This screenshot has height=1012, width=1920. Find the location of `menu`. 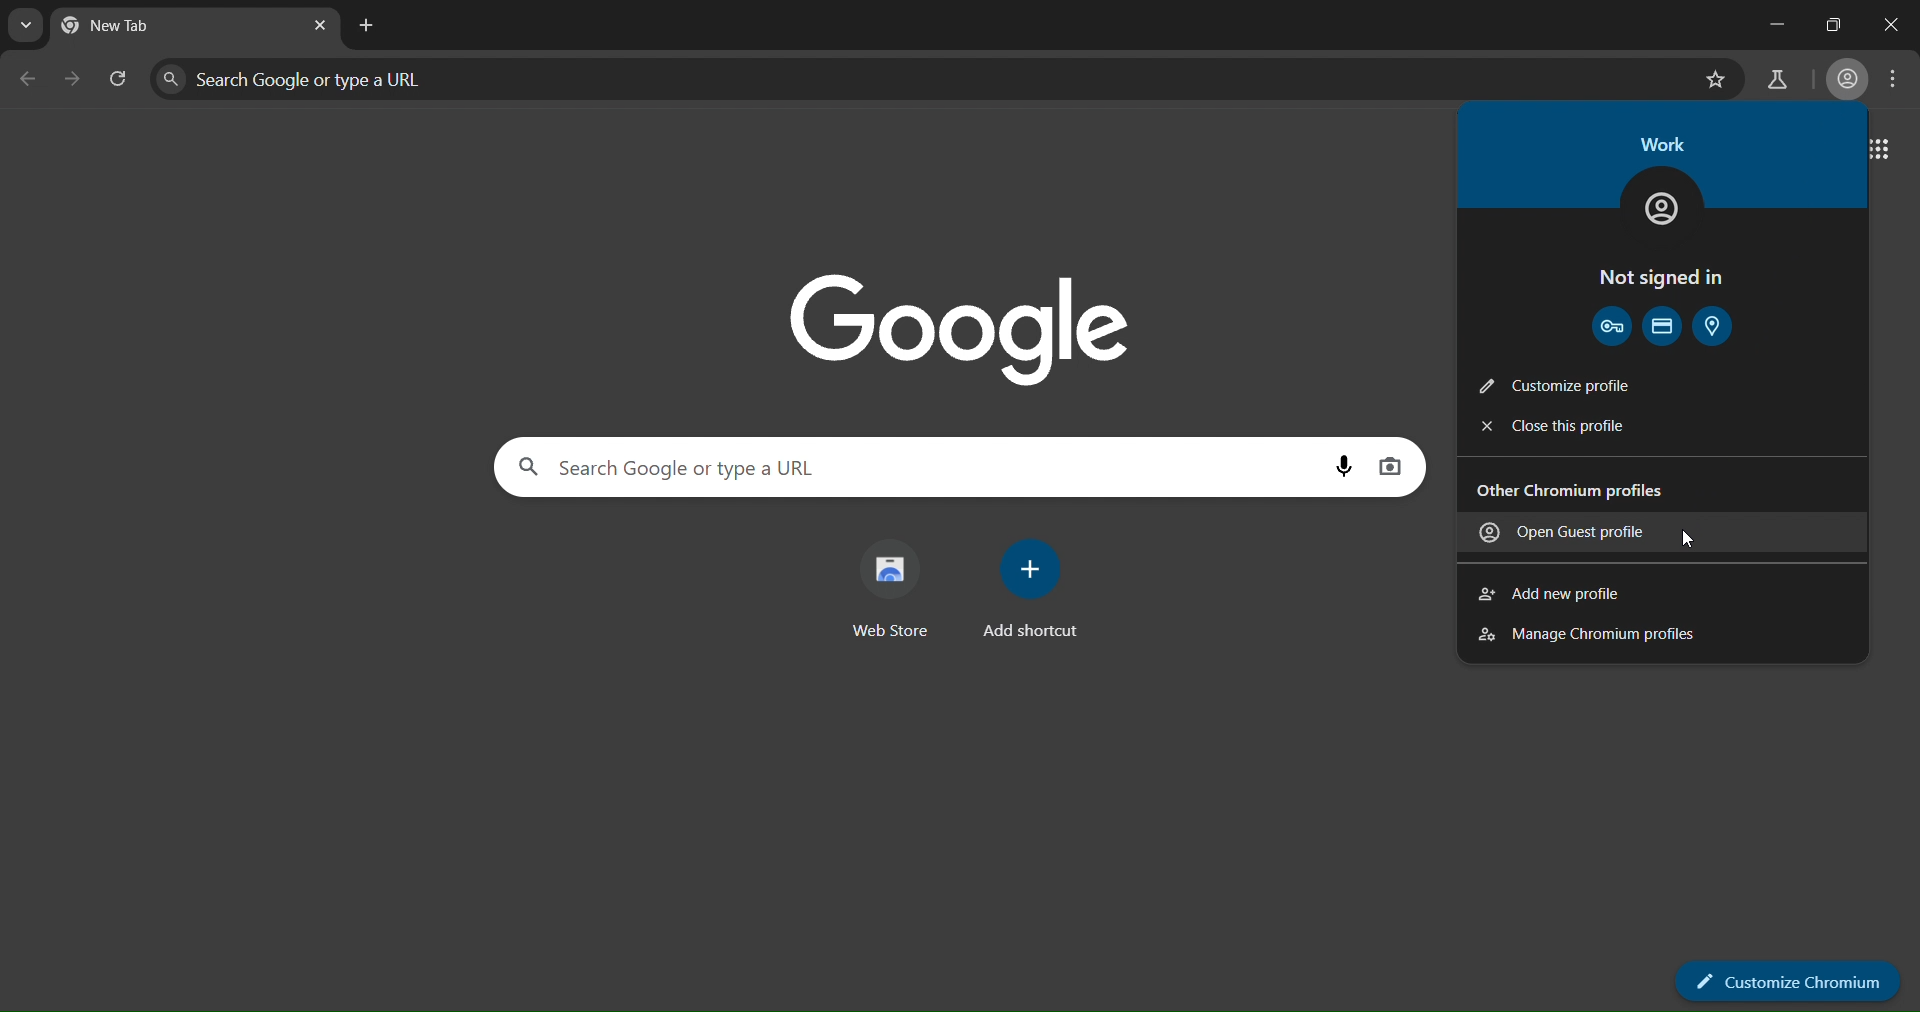

menu is located at coordinates (1892, 77).